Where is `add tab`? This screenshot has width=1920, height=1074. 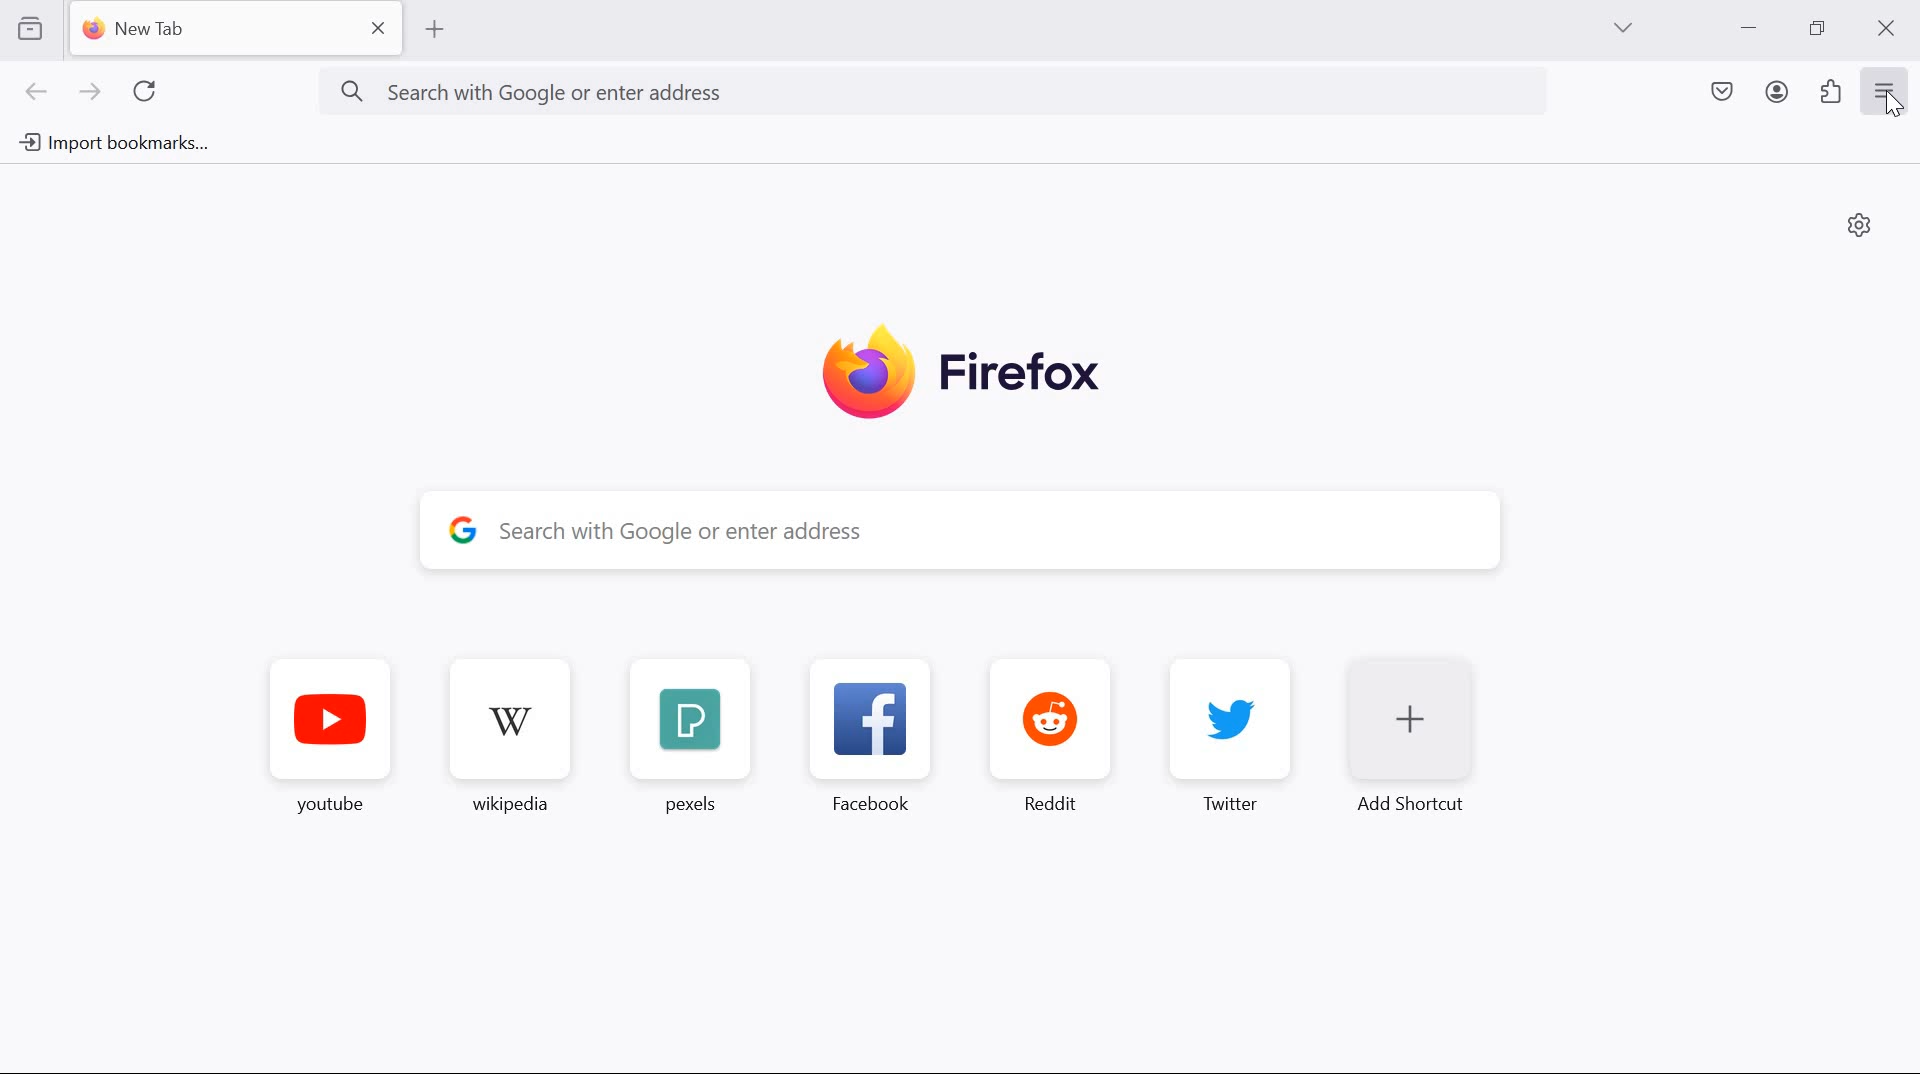 add tab is located at coordinates (434, 30).